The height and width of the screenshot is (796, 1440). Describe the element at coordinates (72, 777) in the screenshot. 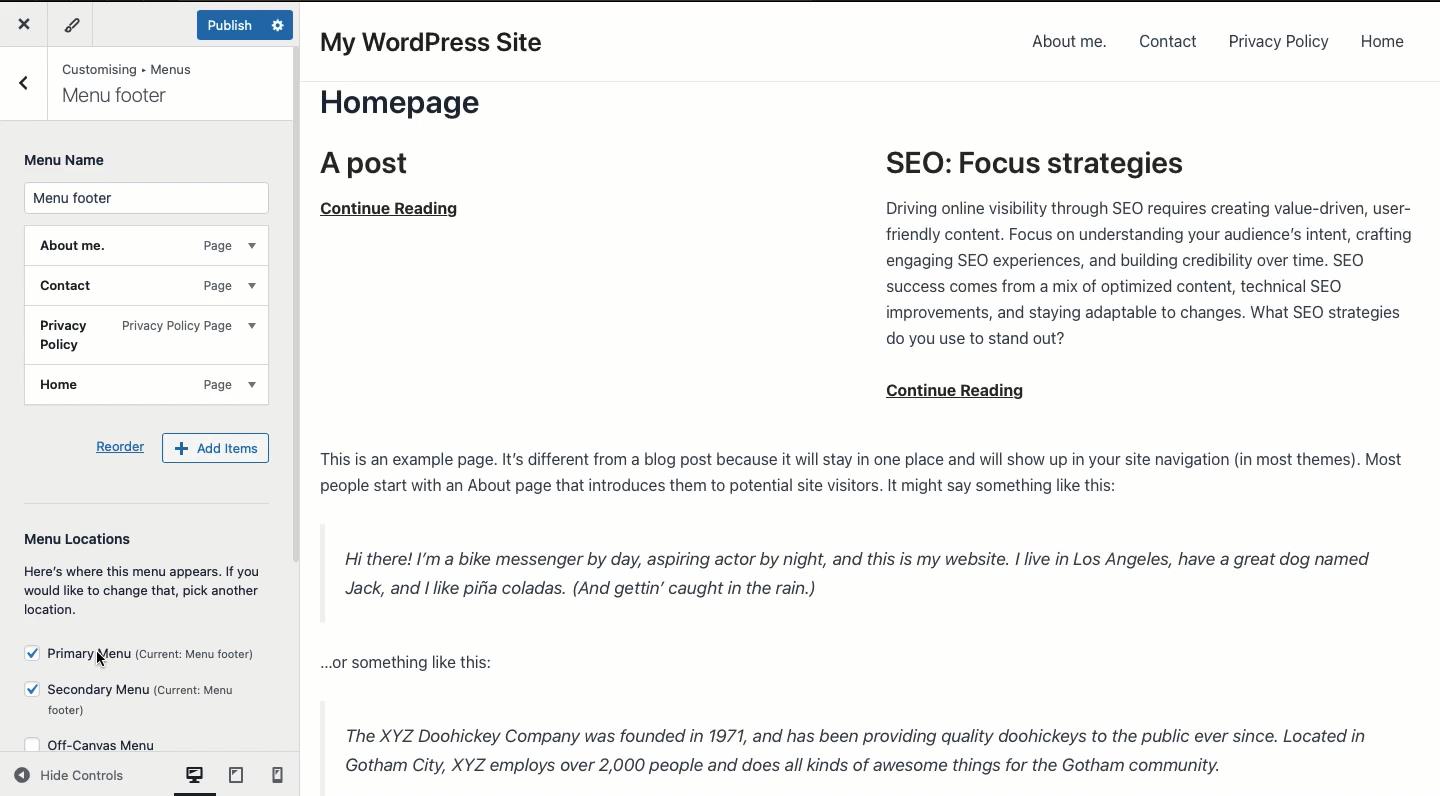

I see `Hide controls` at that location.